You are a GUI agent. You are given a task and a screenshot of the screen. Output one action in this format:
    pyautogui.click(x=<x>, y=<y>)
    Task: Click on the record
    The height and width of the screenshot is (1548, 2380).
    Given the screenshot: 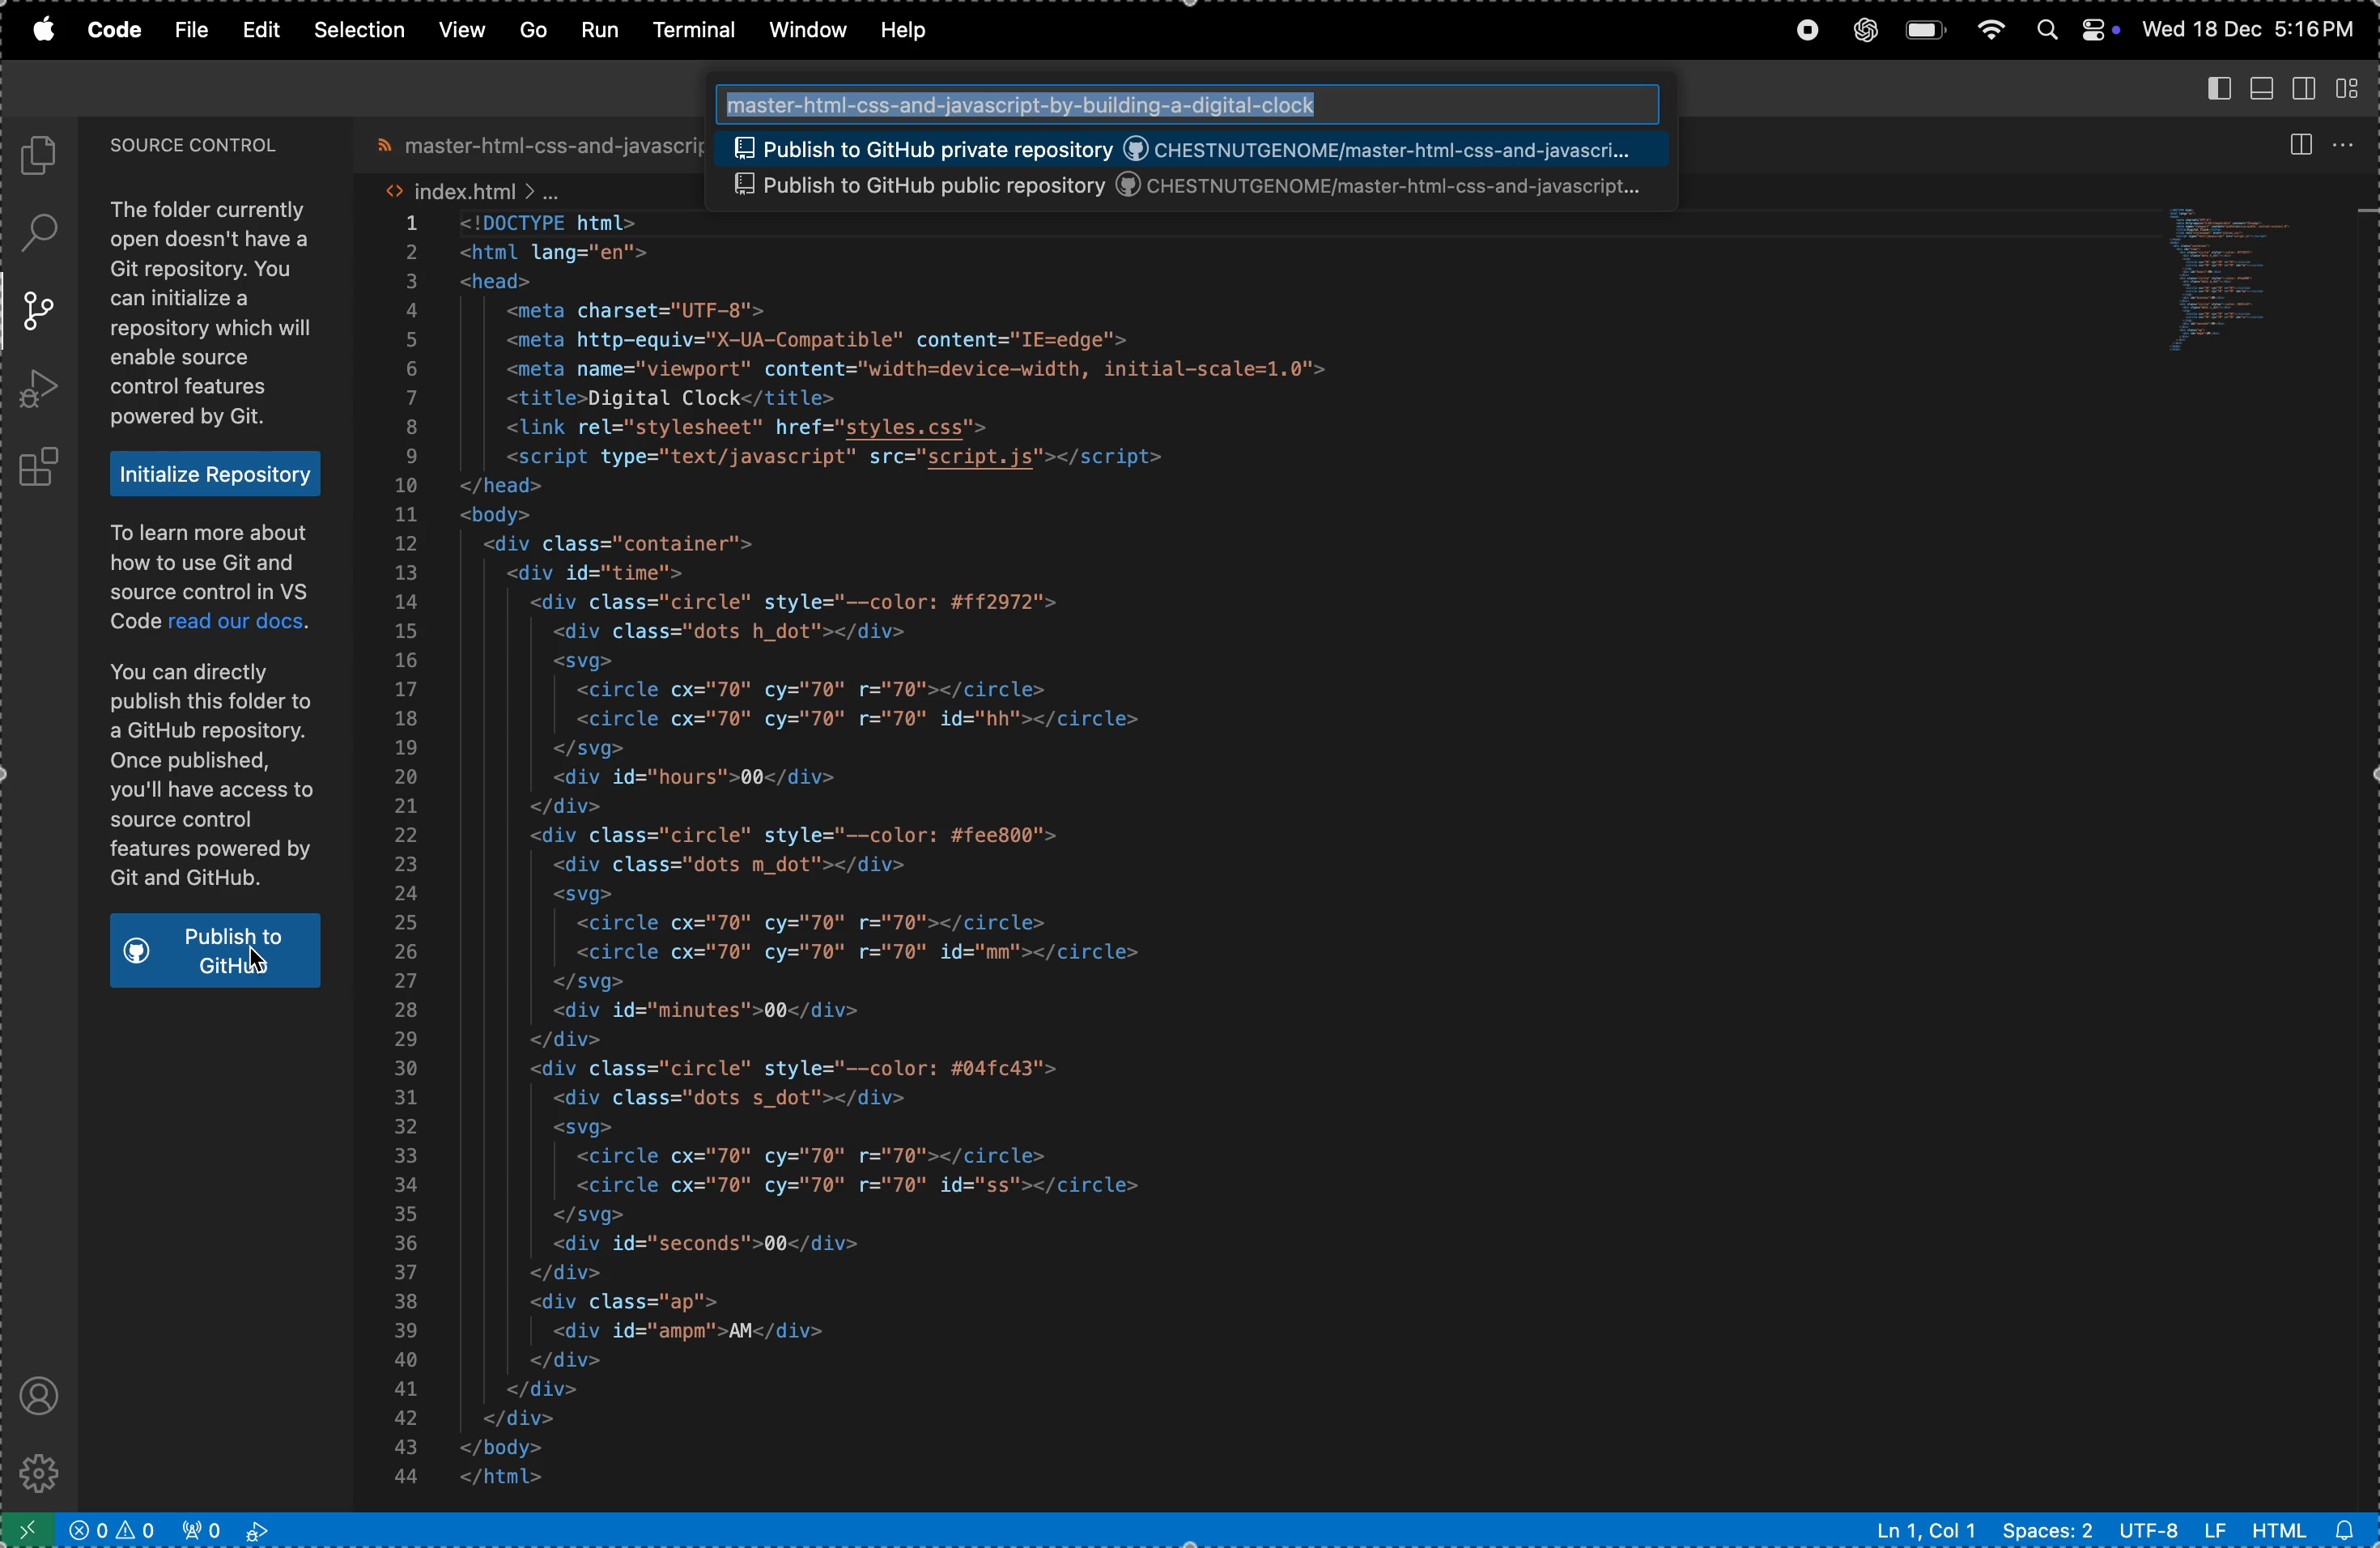 What is the action you would take?
    pyautogui.click(x=1805, y=31)
    